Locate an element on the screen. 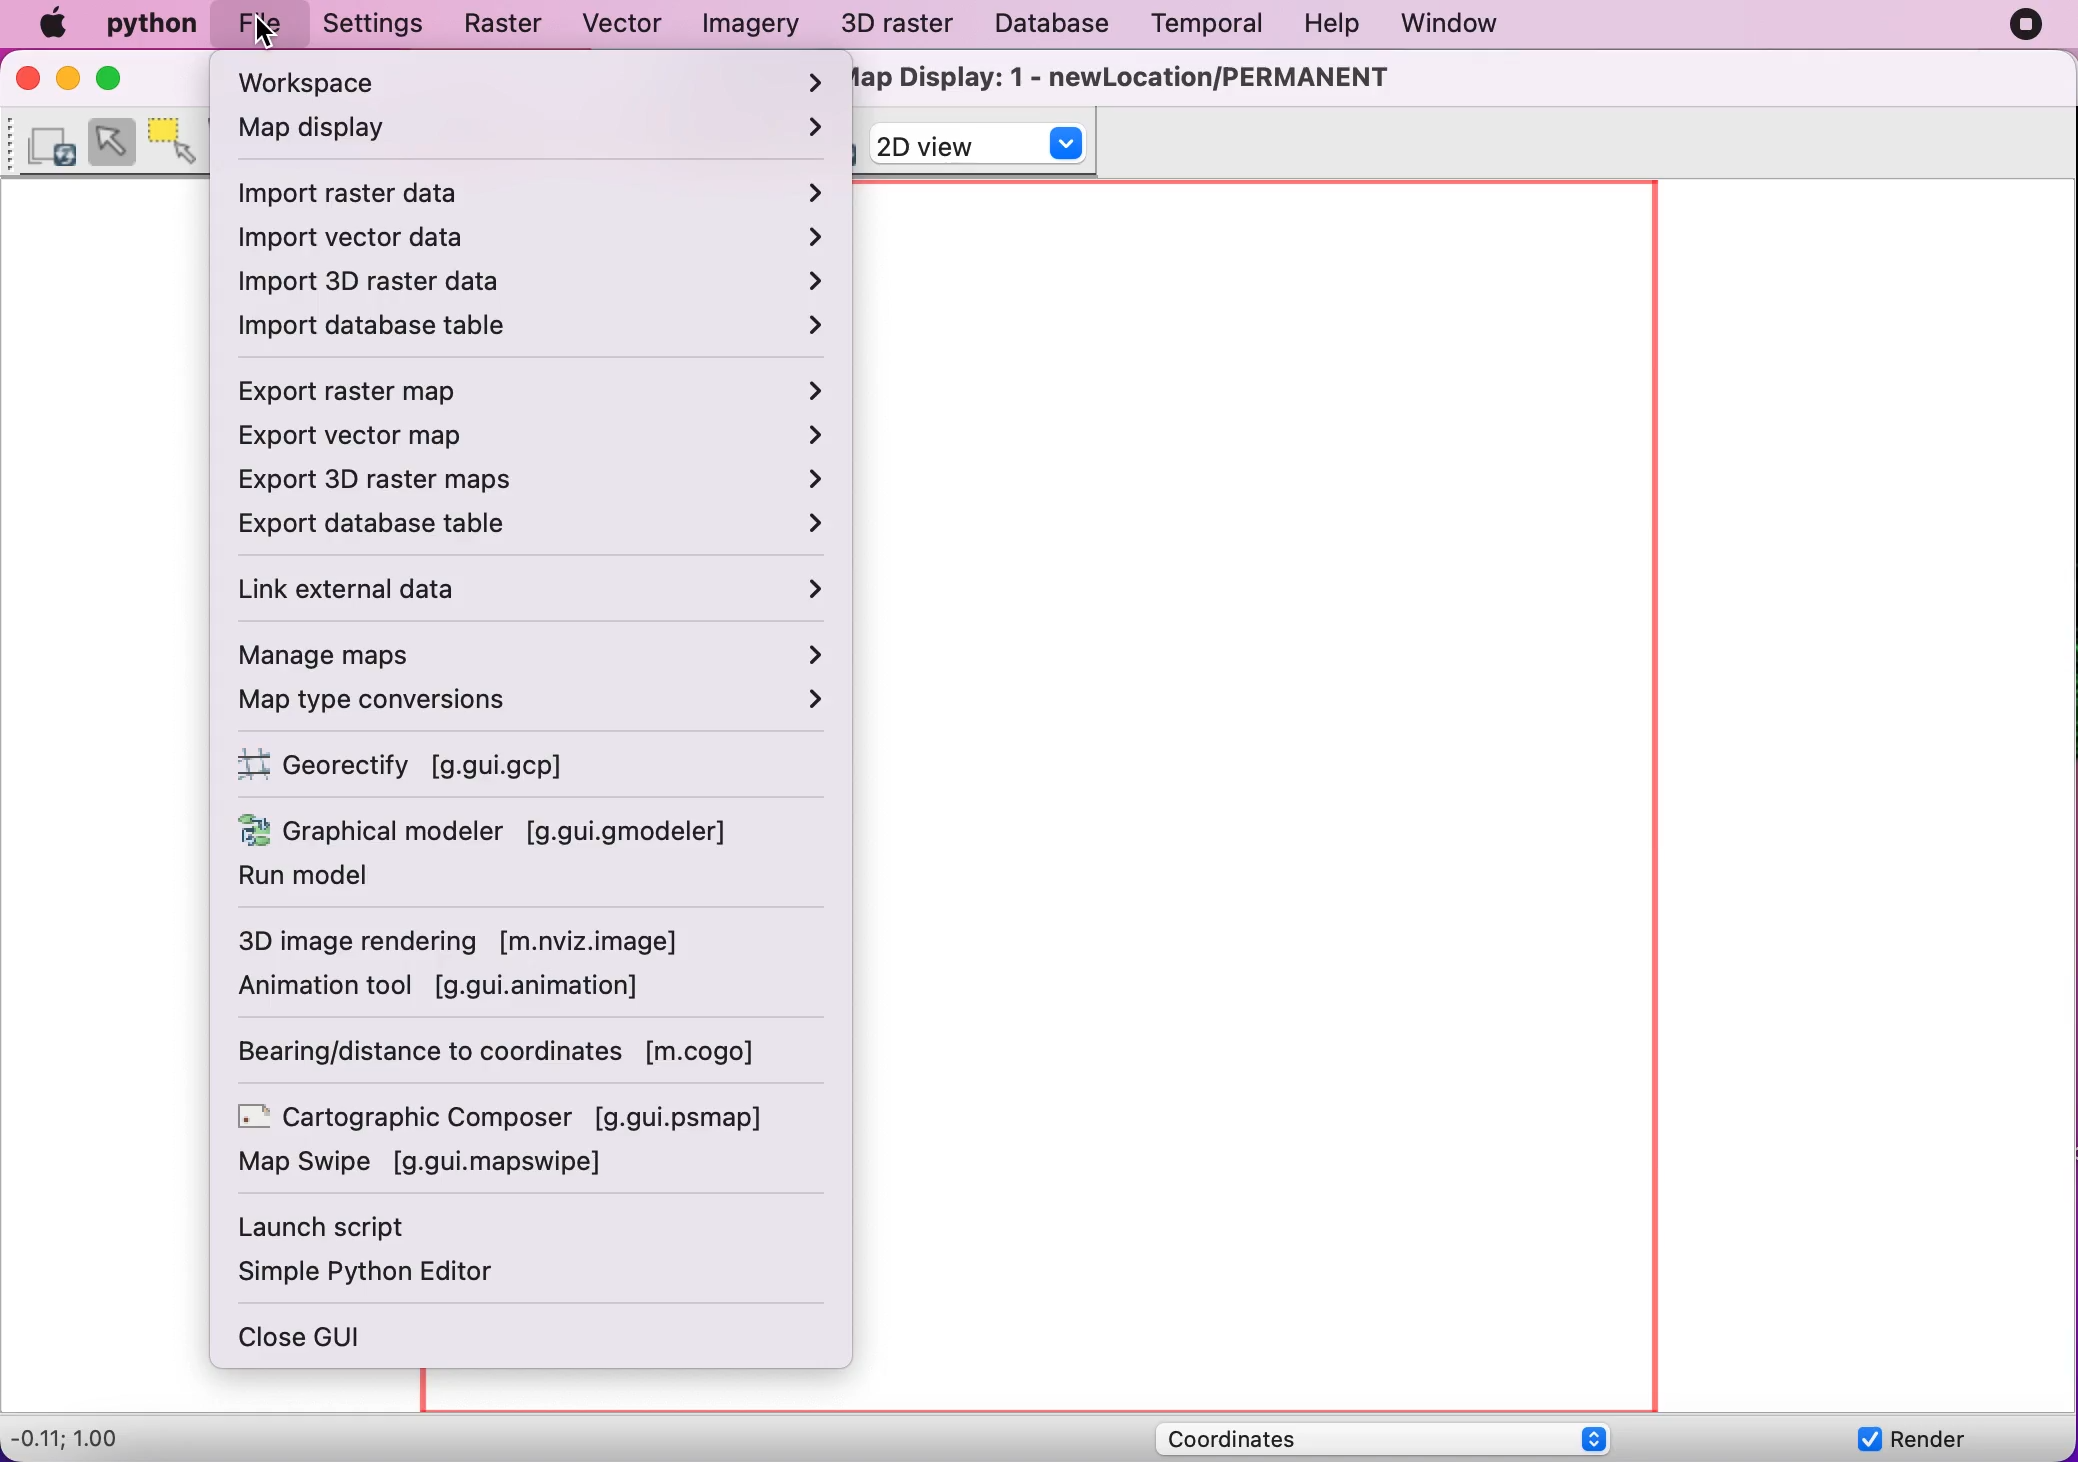 This screenshot has height=1462, width=2078. recording stopped is located at coordinates (2022, 26).